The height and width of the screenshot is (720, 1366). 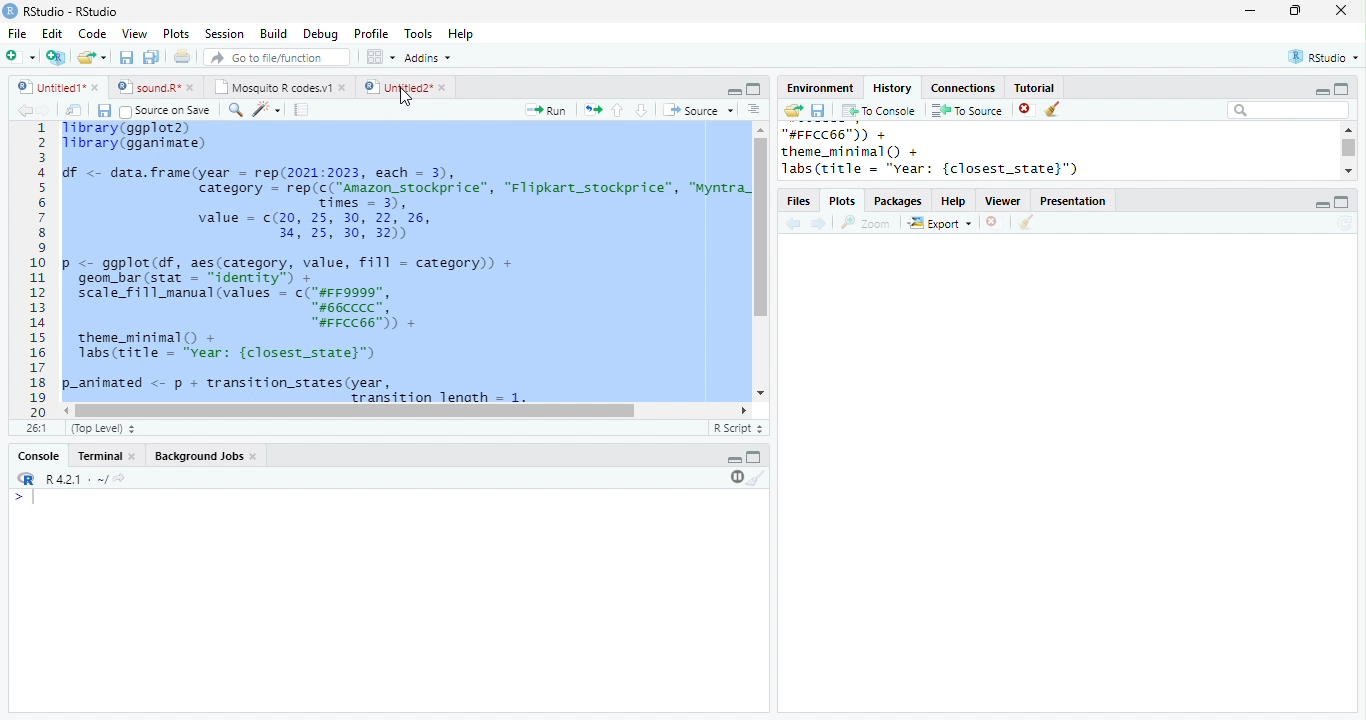 I want to click on New project, so click(x=56, y=58).